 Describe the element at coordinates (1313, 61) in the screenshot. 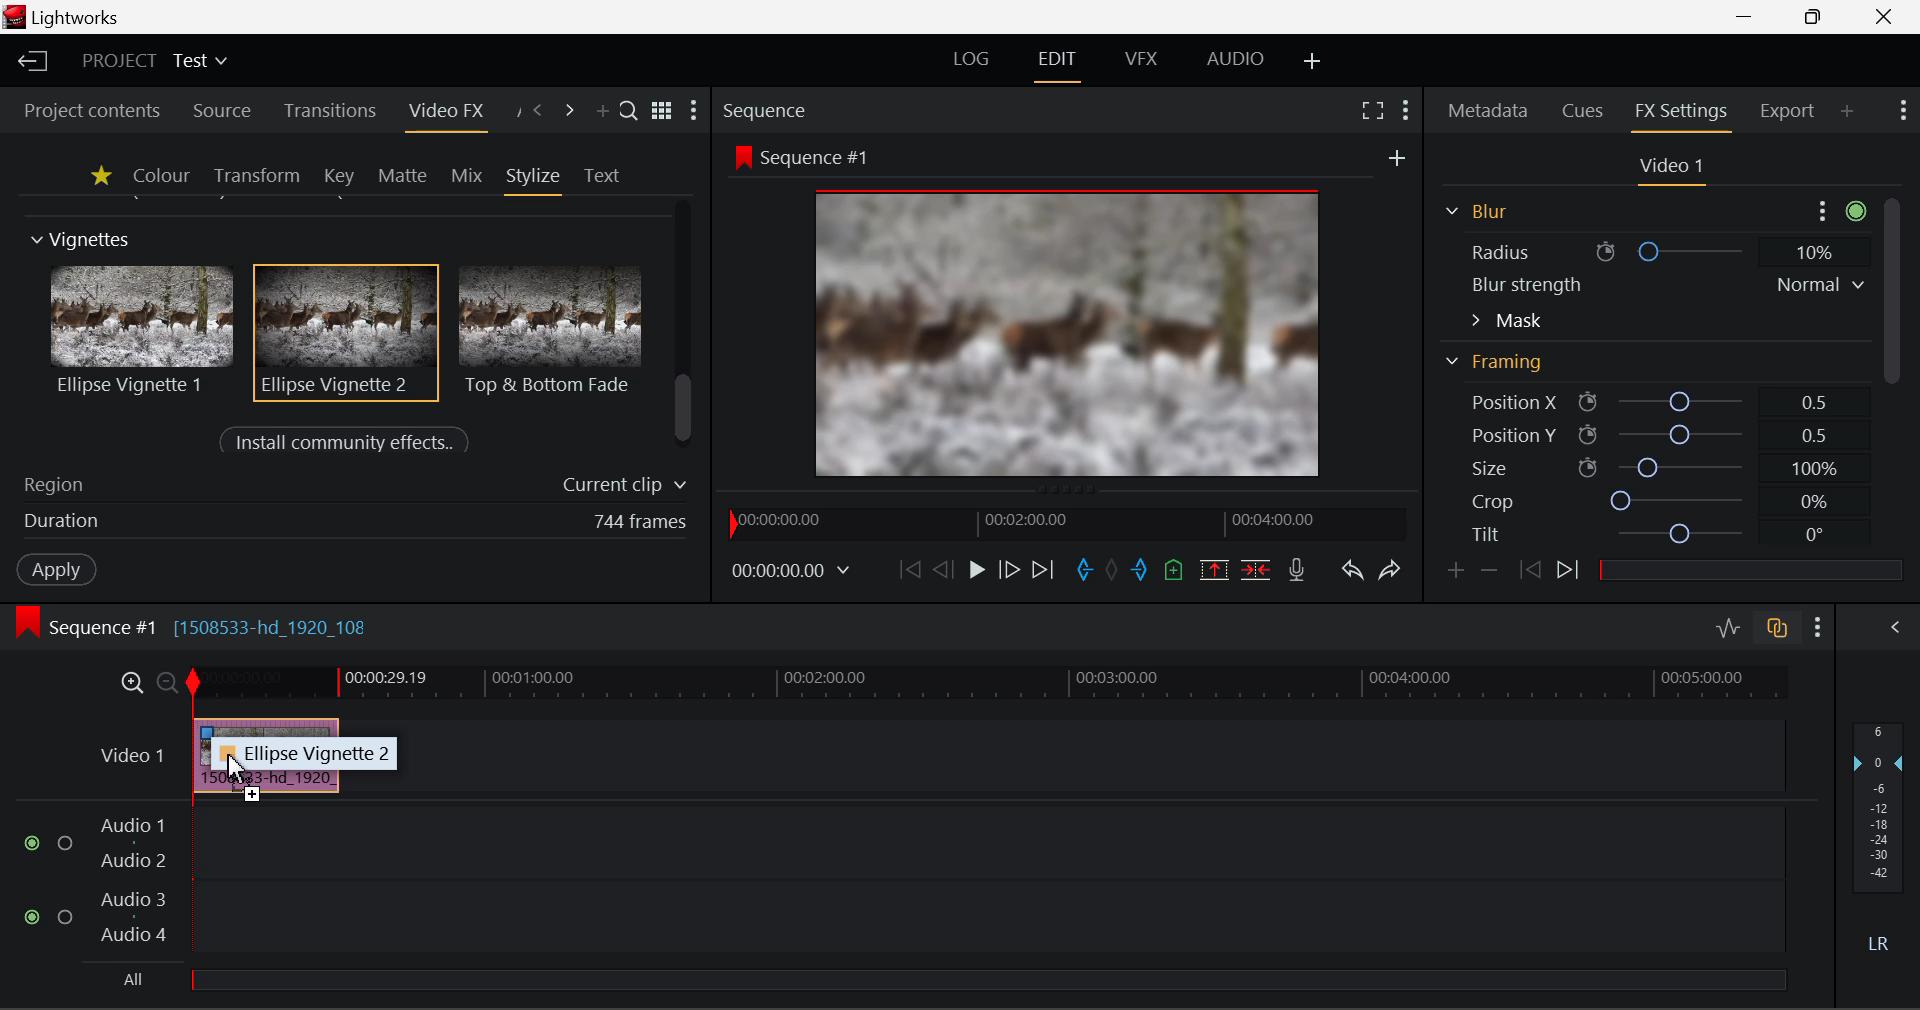

I see `Add Layout` at that location.